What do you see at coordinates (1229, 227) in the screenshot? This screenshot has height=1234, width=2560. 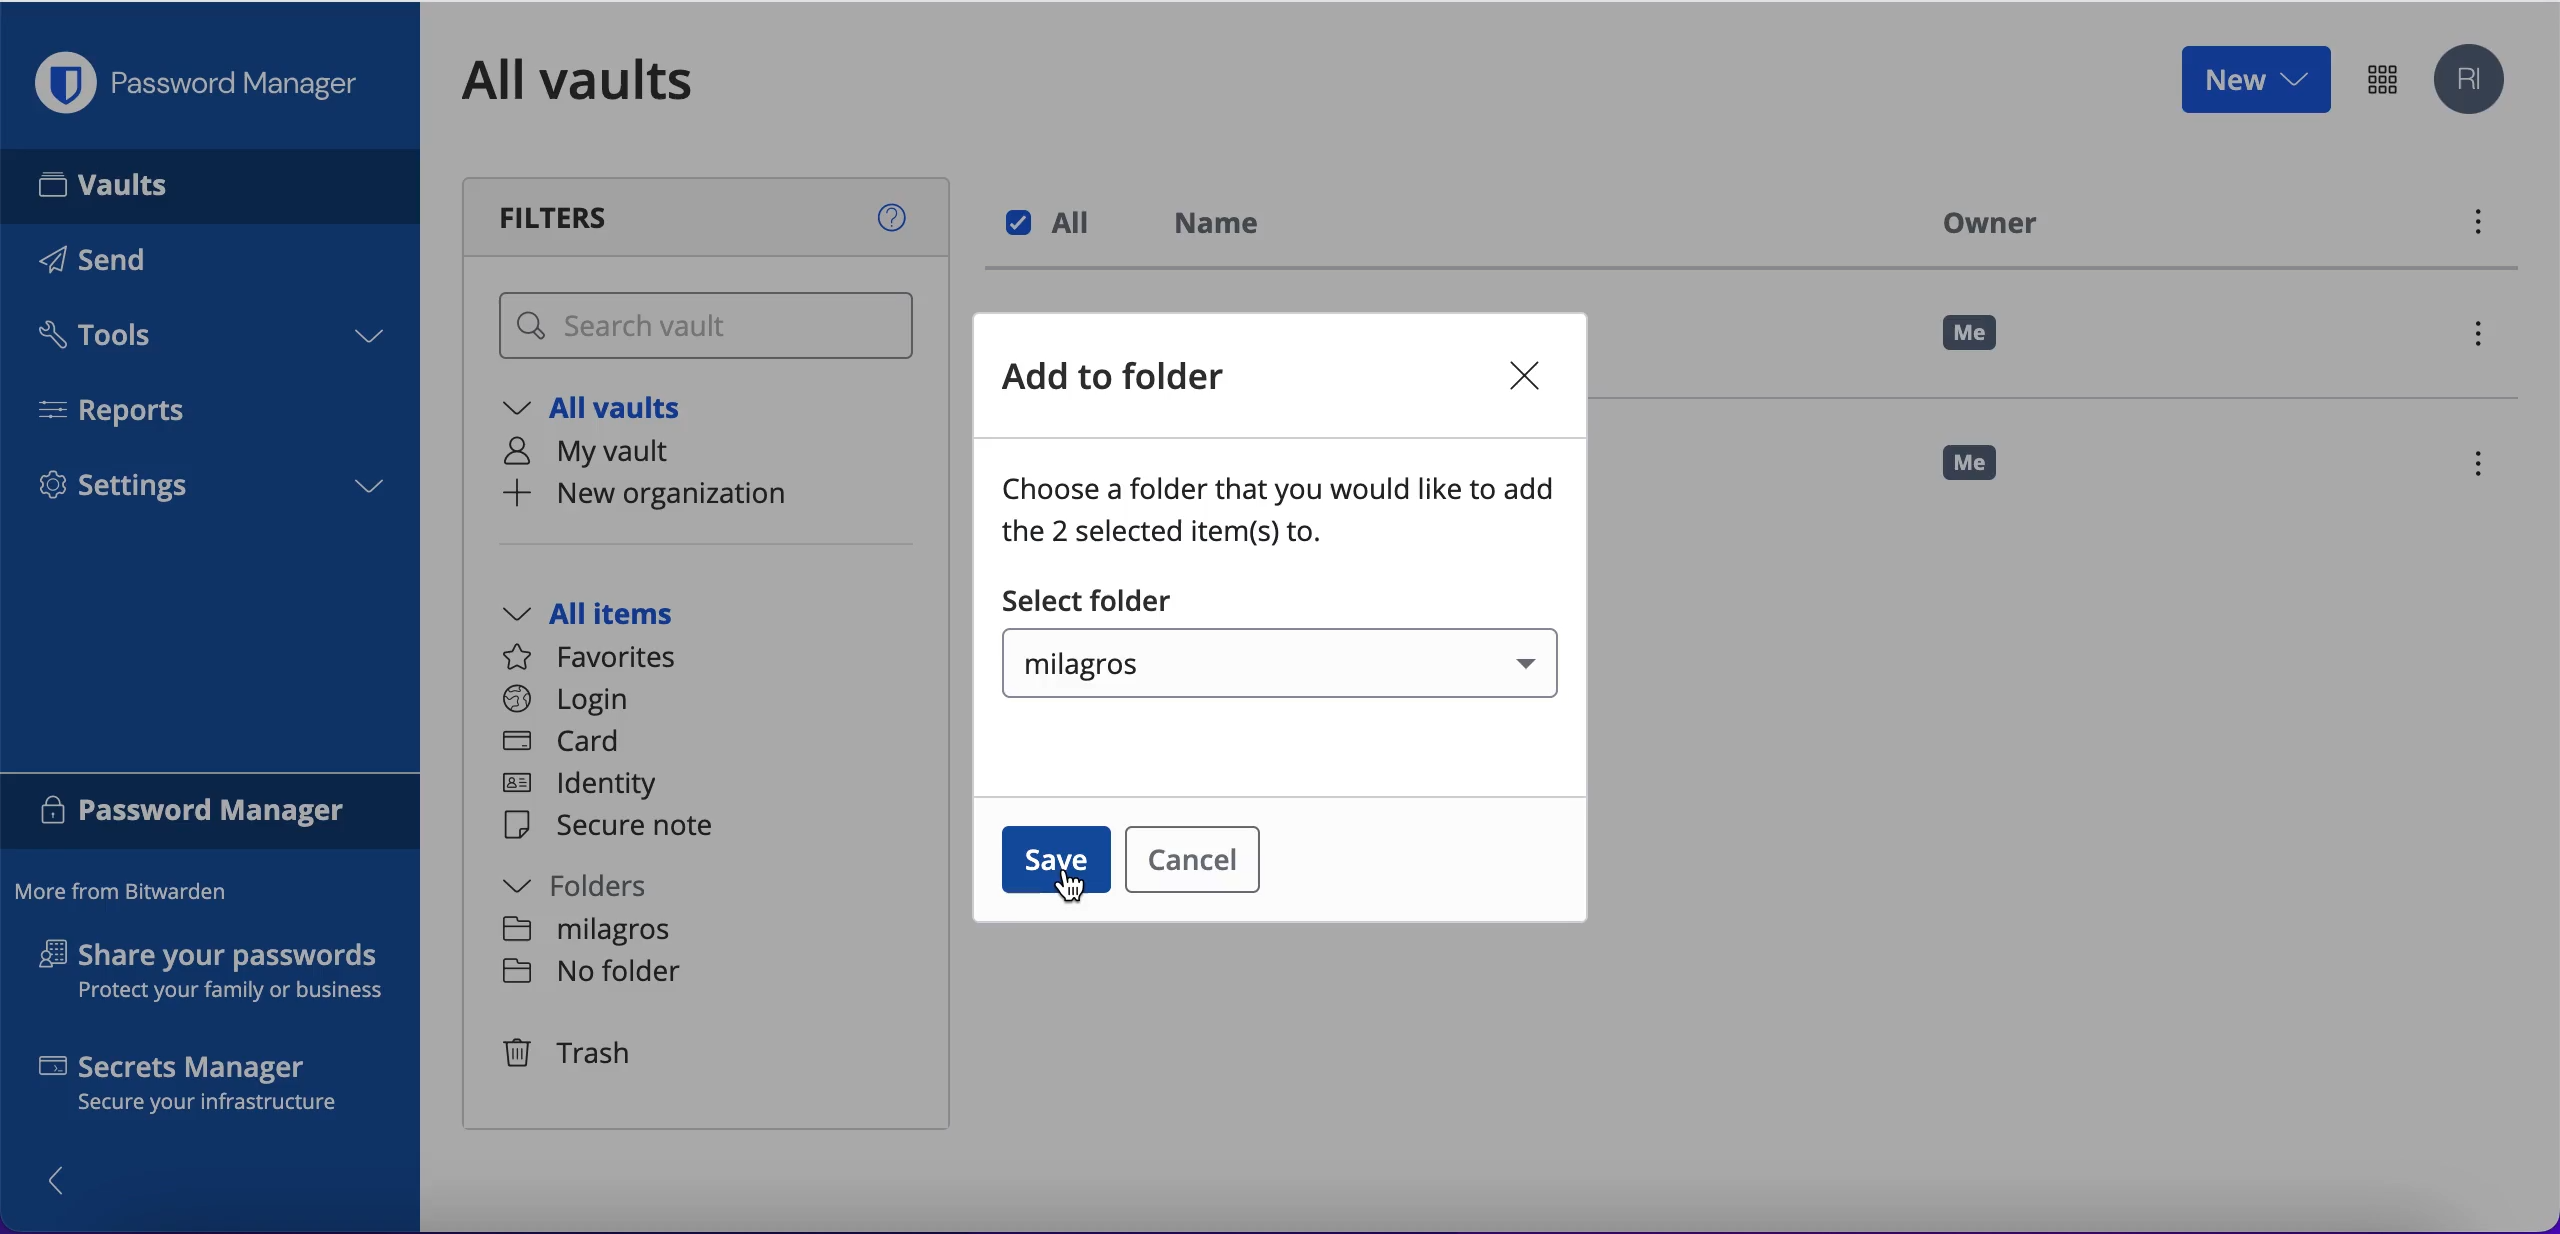 I see `name` at bounding box center [1229, 227].